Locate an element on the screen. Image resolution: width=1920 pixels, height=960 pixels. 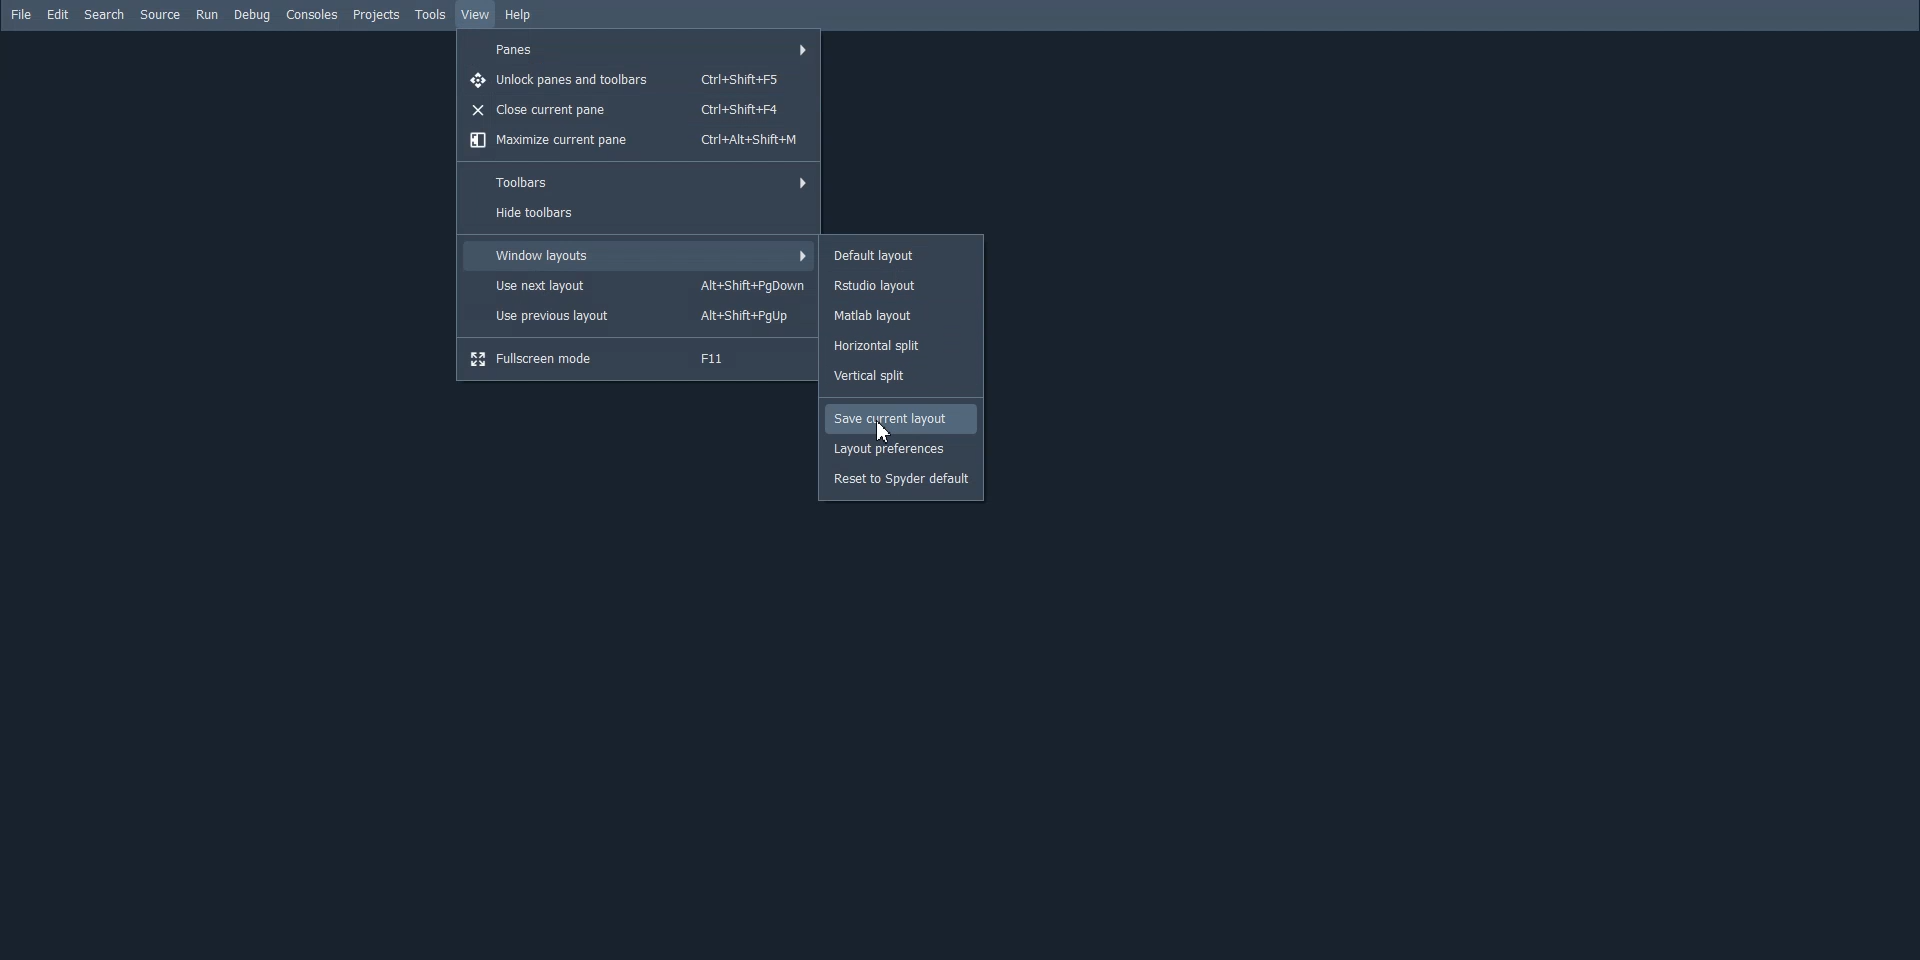
Projects is located at coordinates (376, 15).